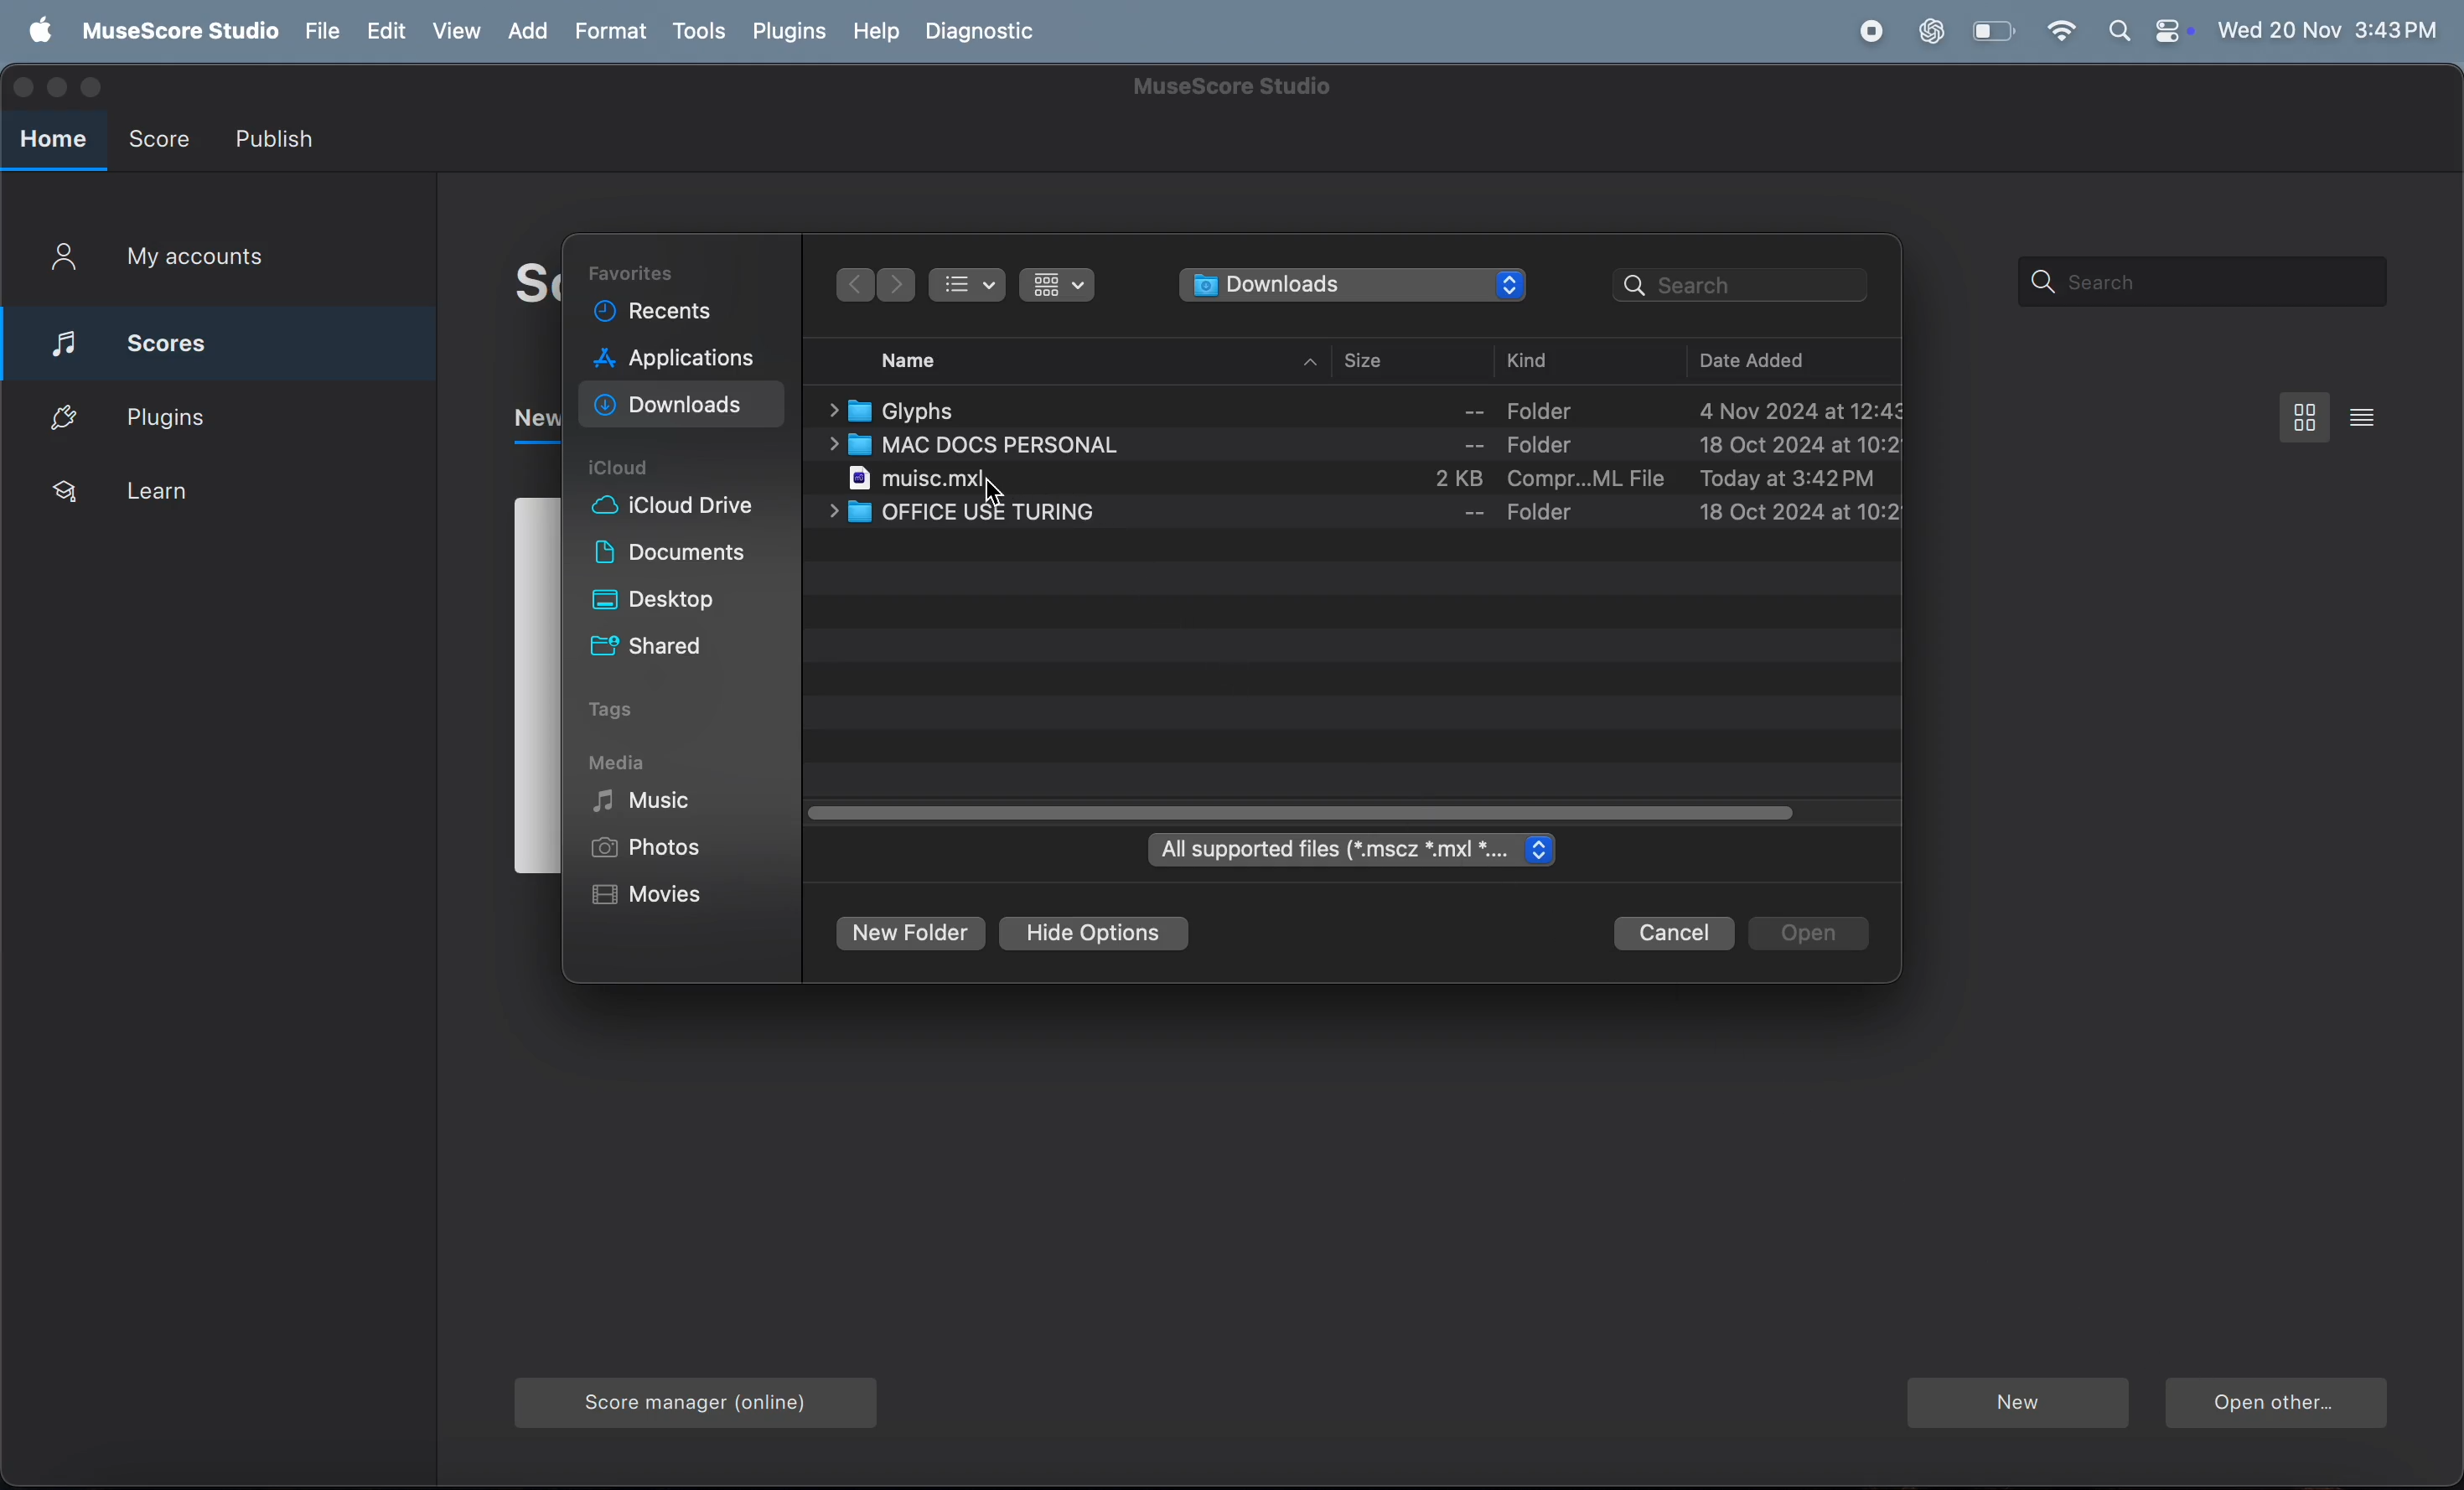 The height and width of the screenshot is (1490, 2464). Describe the element at coordinates (701, 33) in the screenshot. I see `tools` at that location.